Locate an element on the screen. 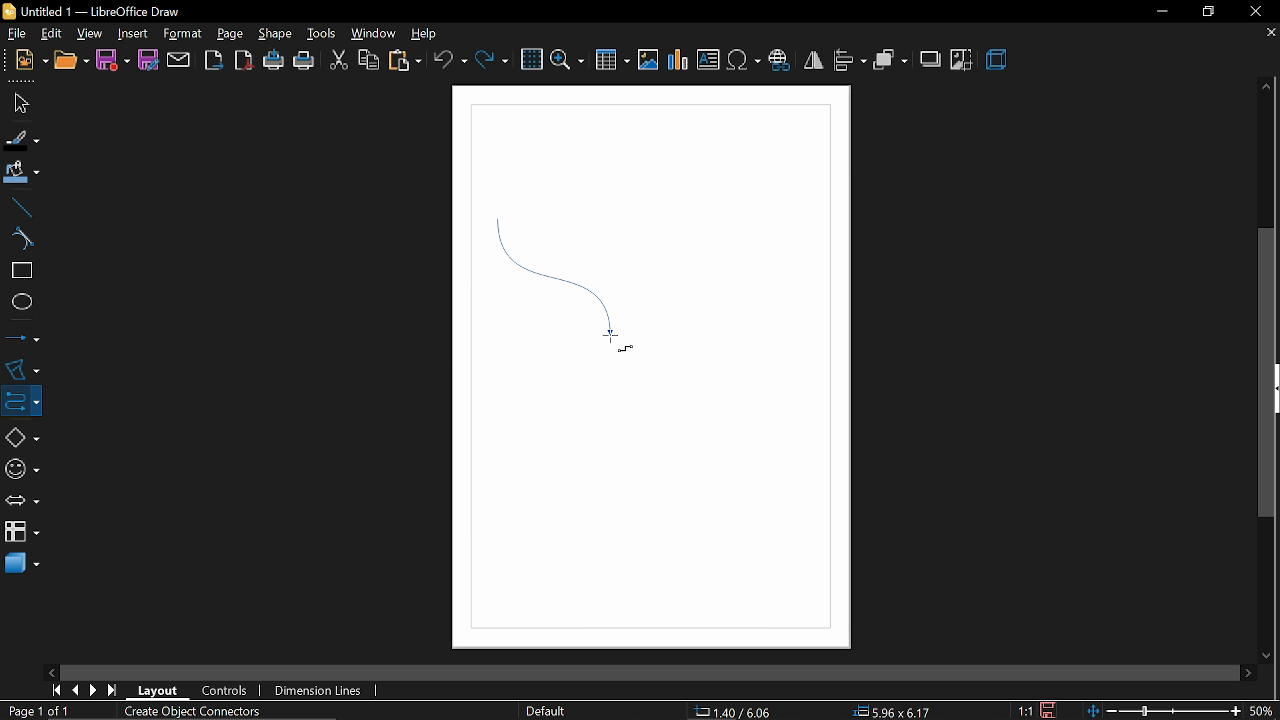 Image resolution: width=1280 pixels, height=720 pixels. undo is located at coordinates (450, 61).